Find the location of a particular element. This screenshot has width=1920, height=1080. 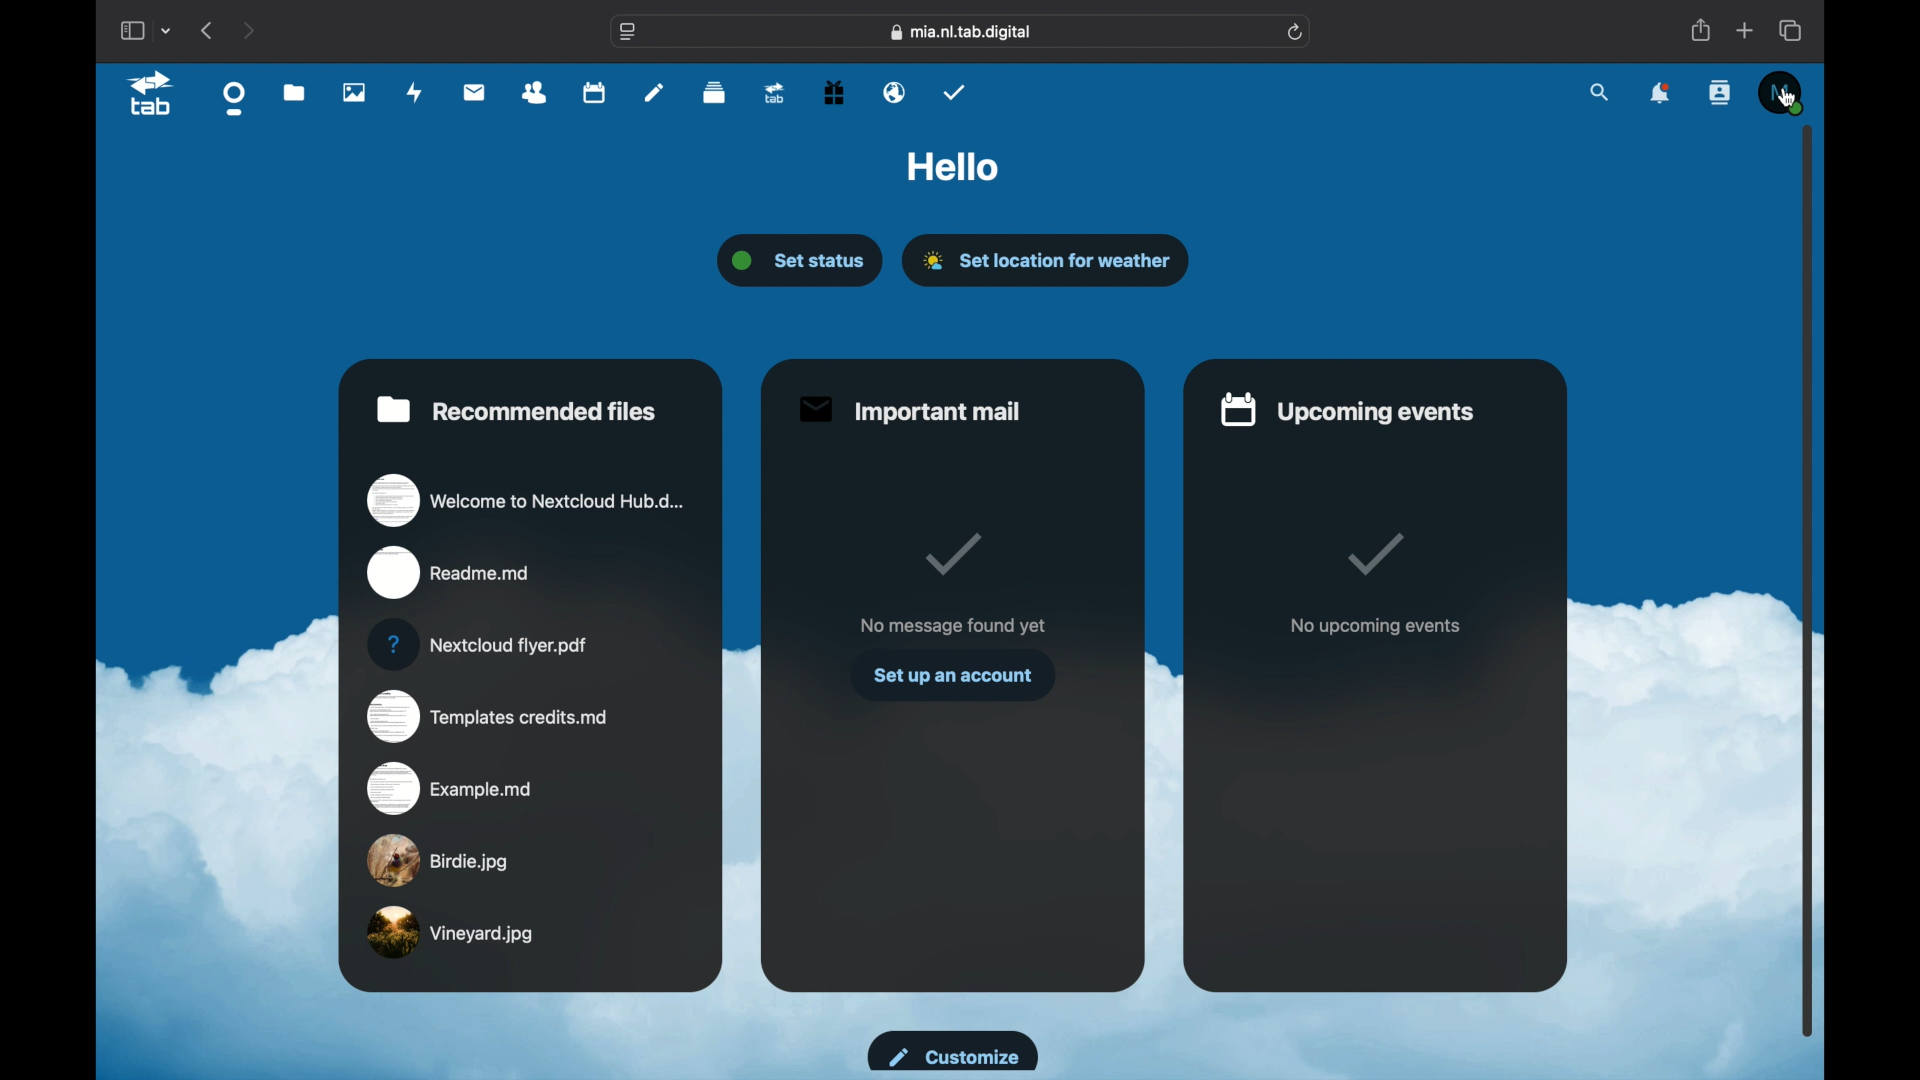

new tab is located at coordinates (1745, 30).